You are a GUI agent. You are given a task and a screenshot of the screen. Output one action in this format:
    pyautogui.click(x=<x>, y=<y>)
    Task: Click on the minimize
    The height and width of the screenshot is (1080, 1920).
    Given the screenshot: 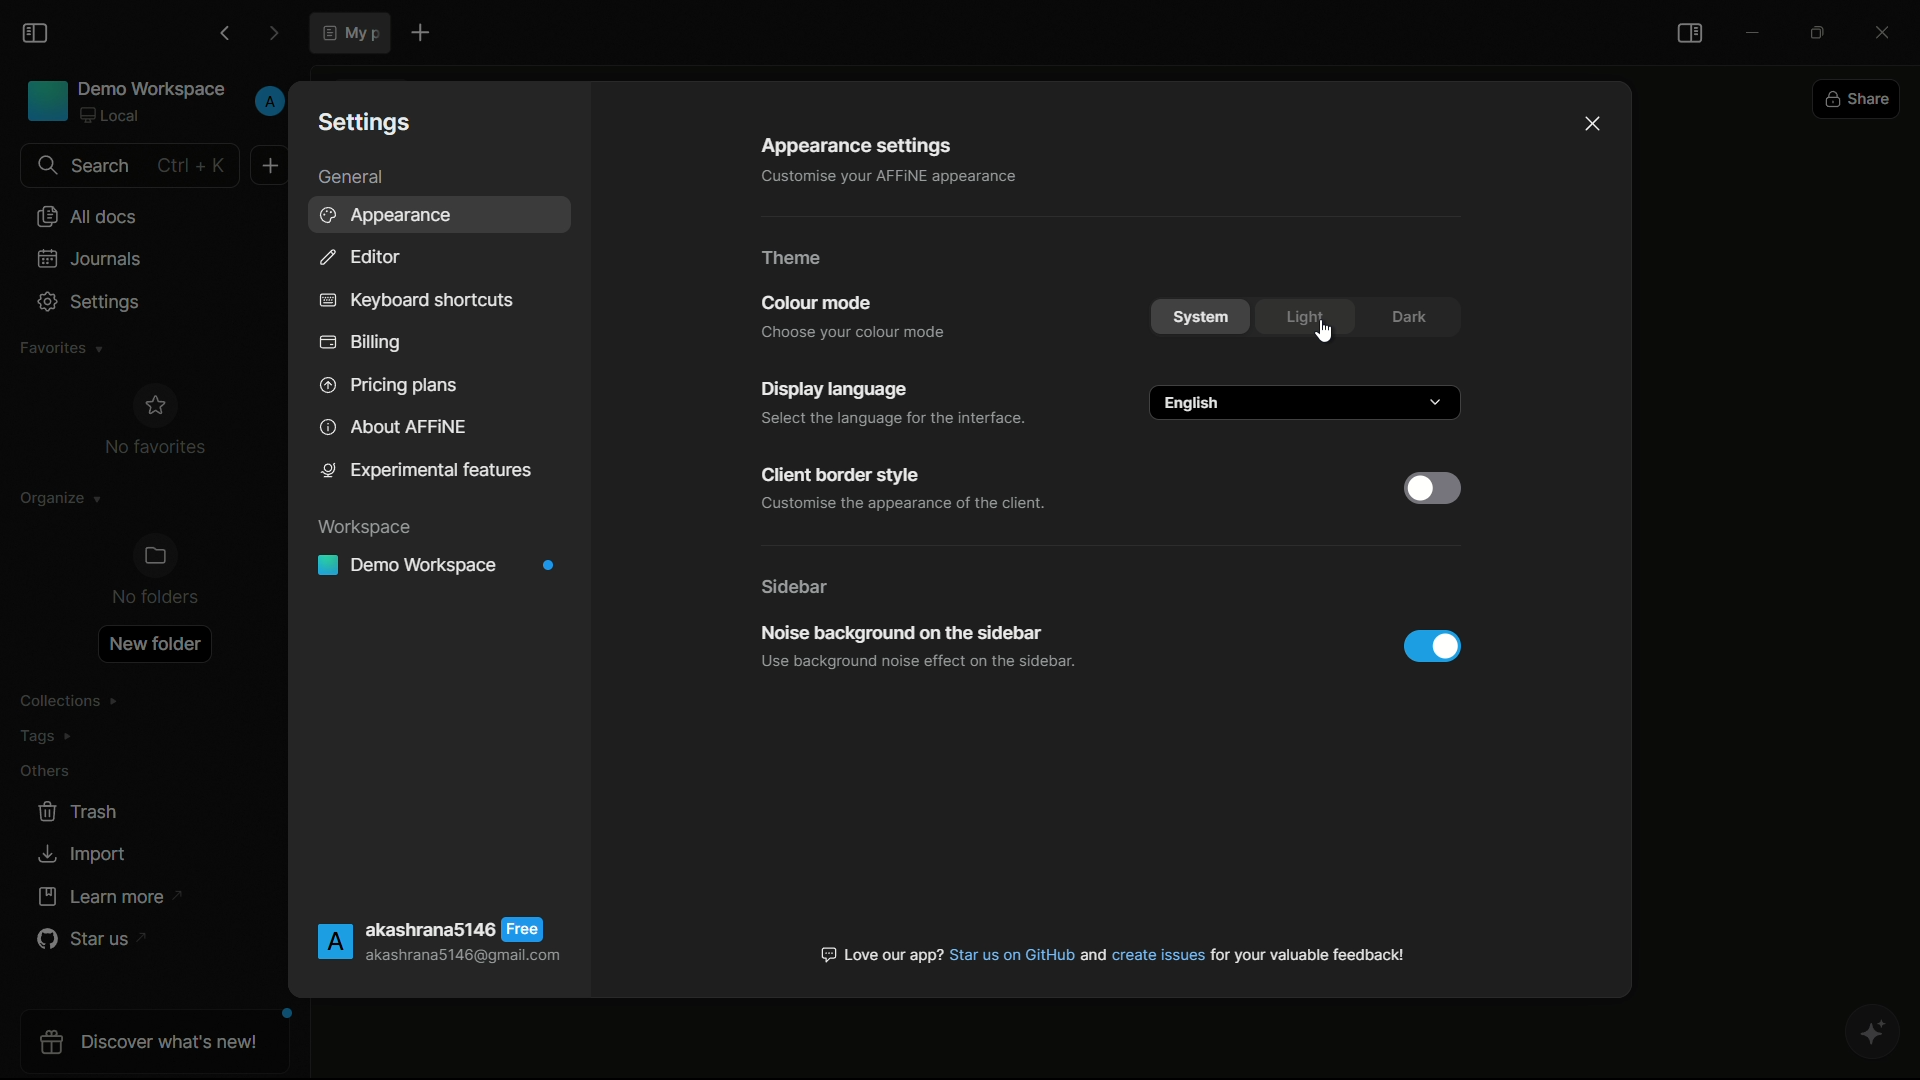 What is the action you would take?
    pyautogui.click(x=1754, y=32)
    